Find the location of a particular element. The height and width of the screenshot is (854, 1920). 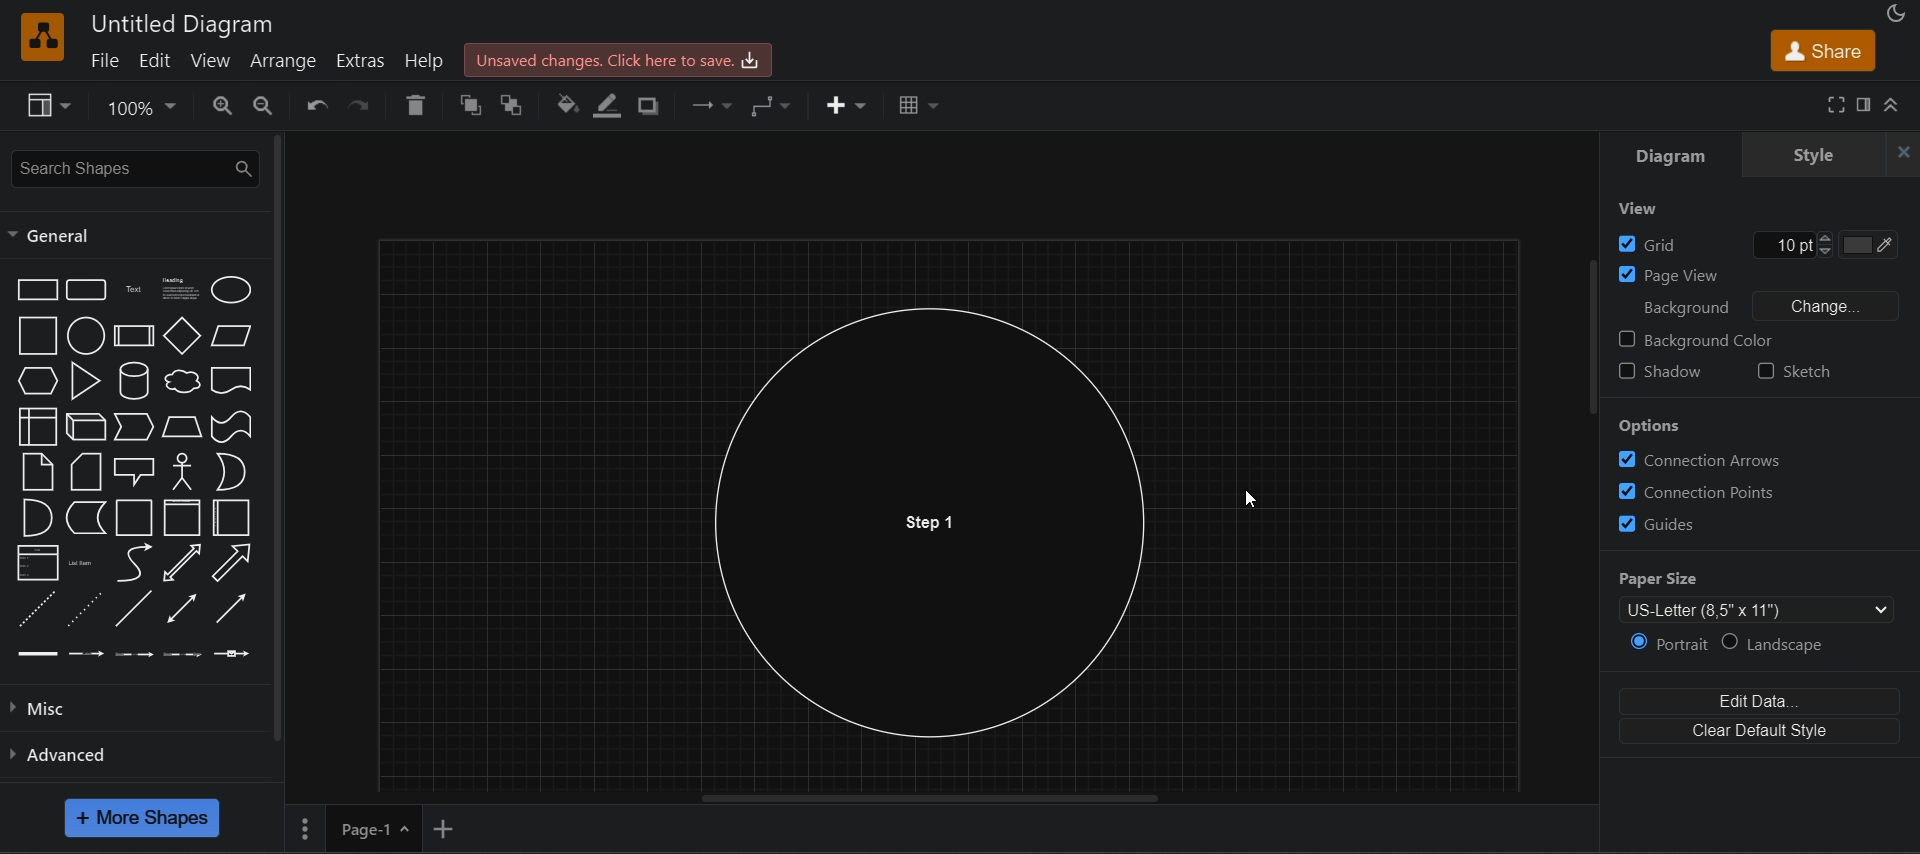

View is located at coordinates (1641, 207).